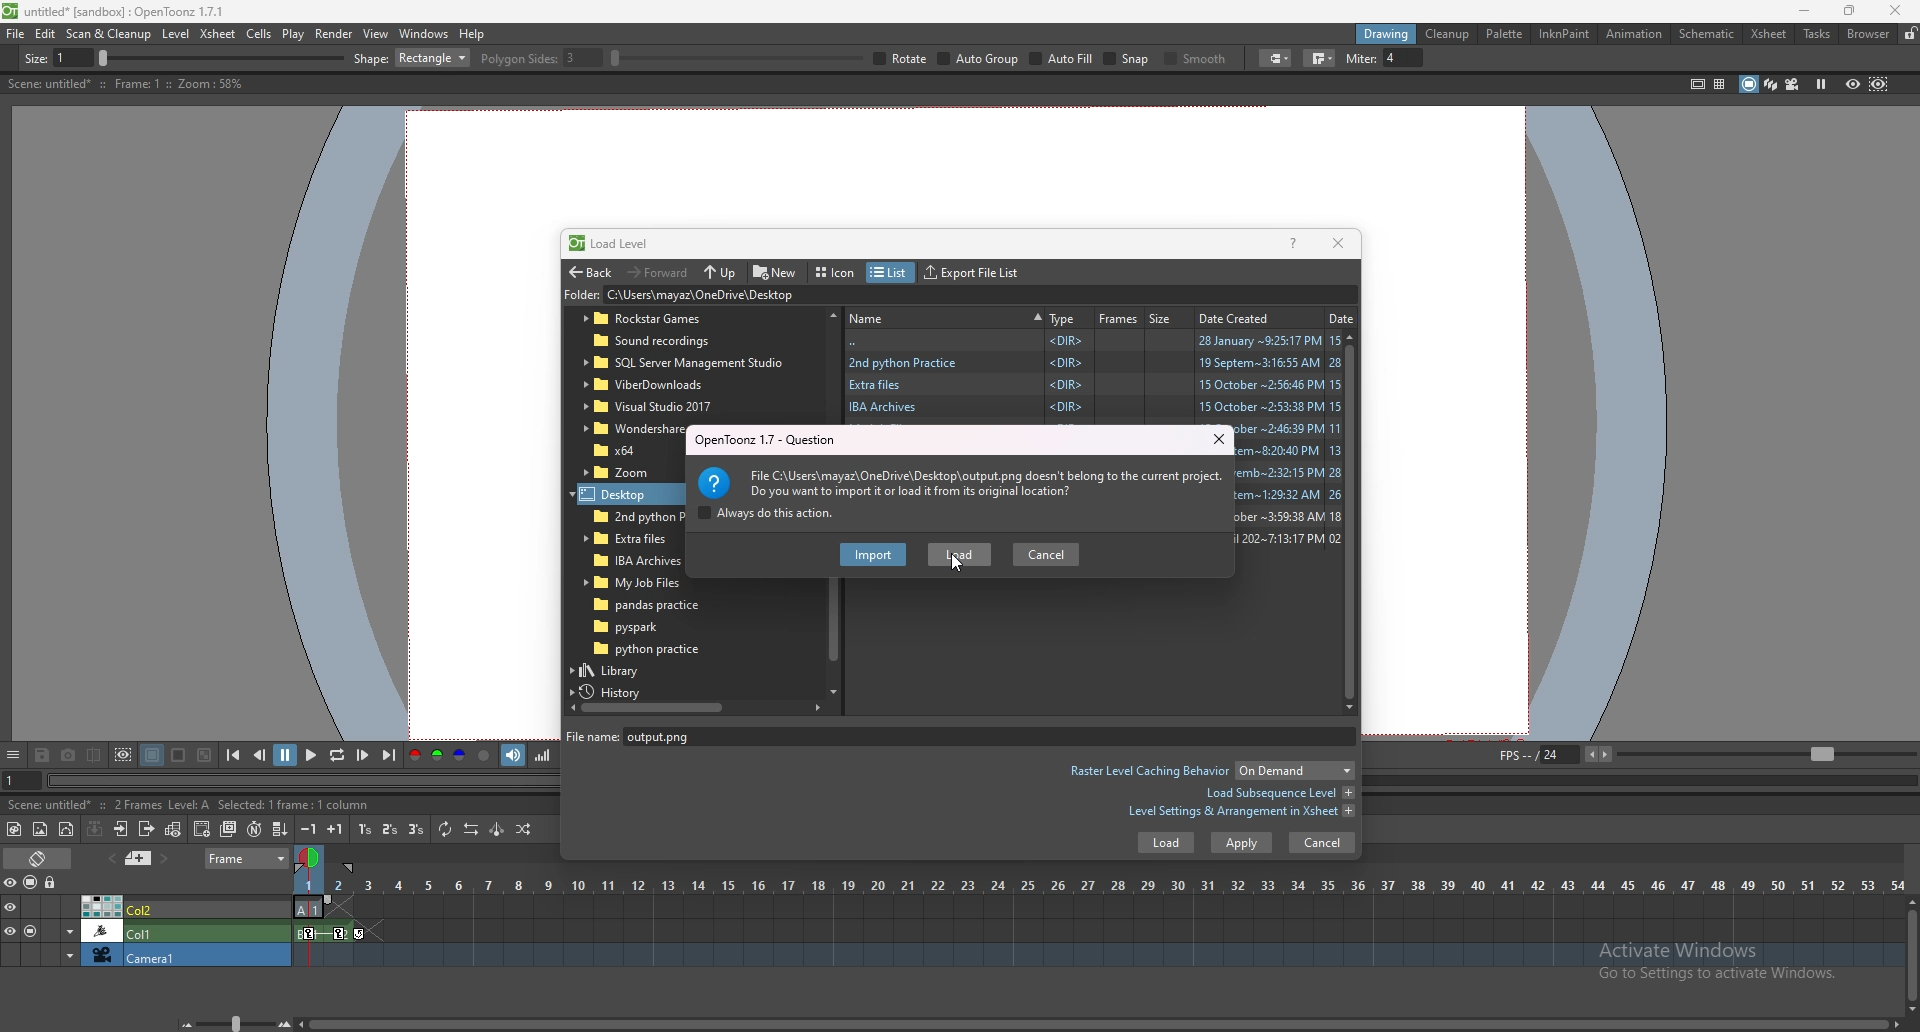 Image resolution: width=1920 pixels, height=1032 pixels. I want to click on animation player, so click(307, 778).